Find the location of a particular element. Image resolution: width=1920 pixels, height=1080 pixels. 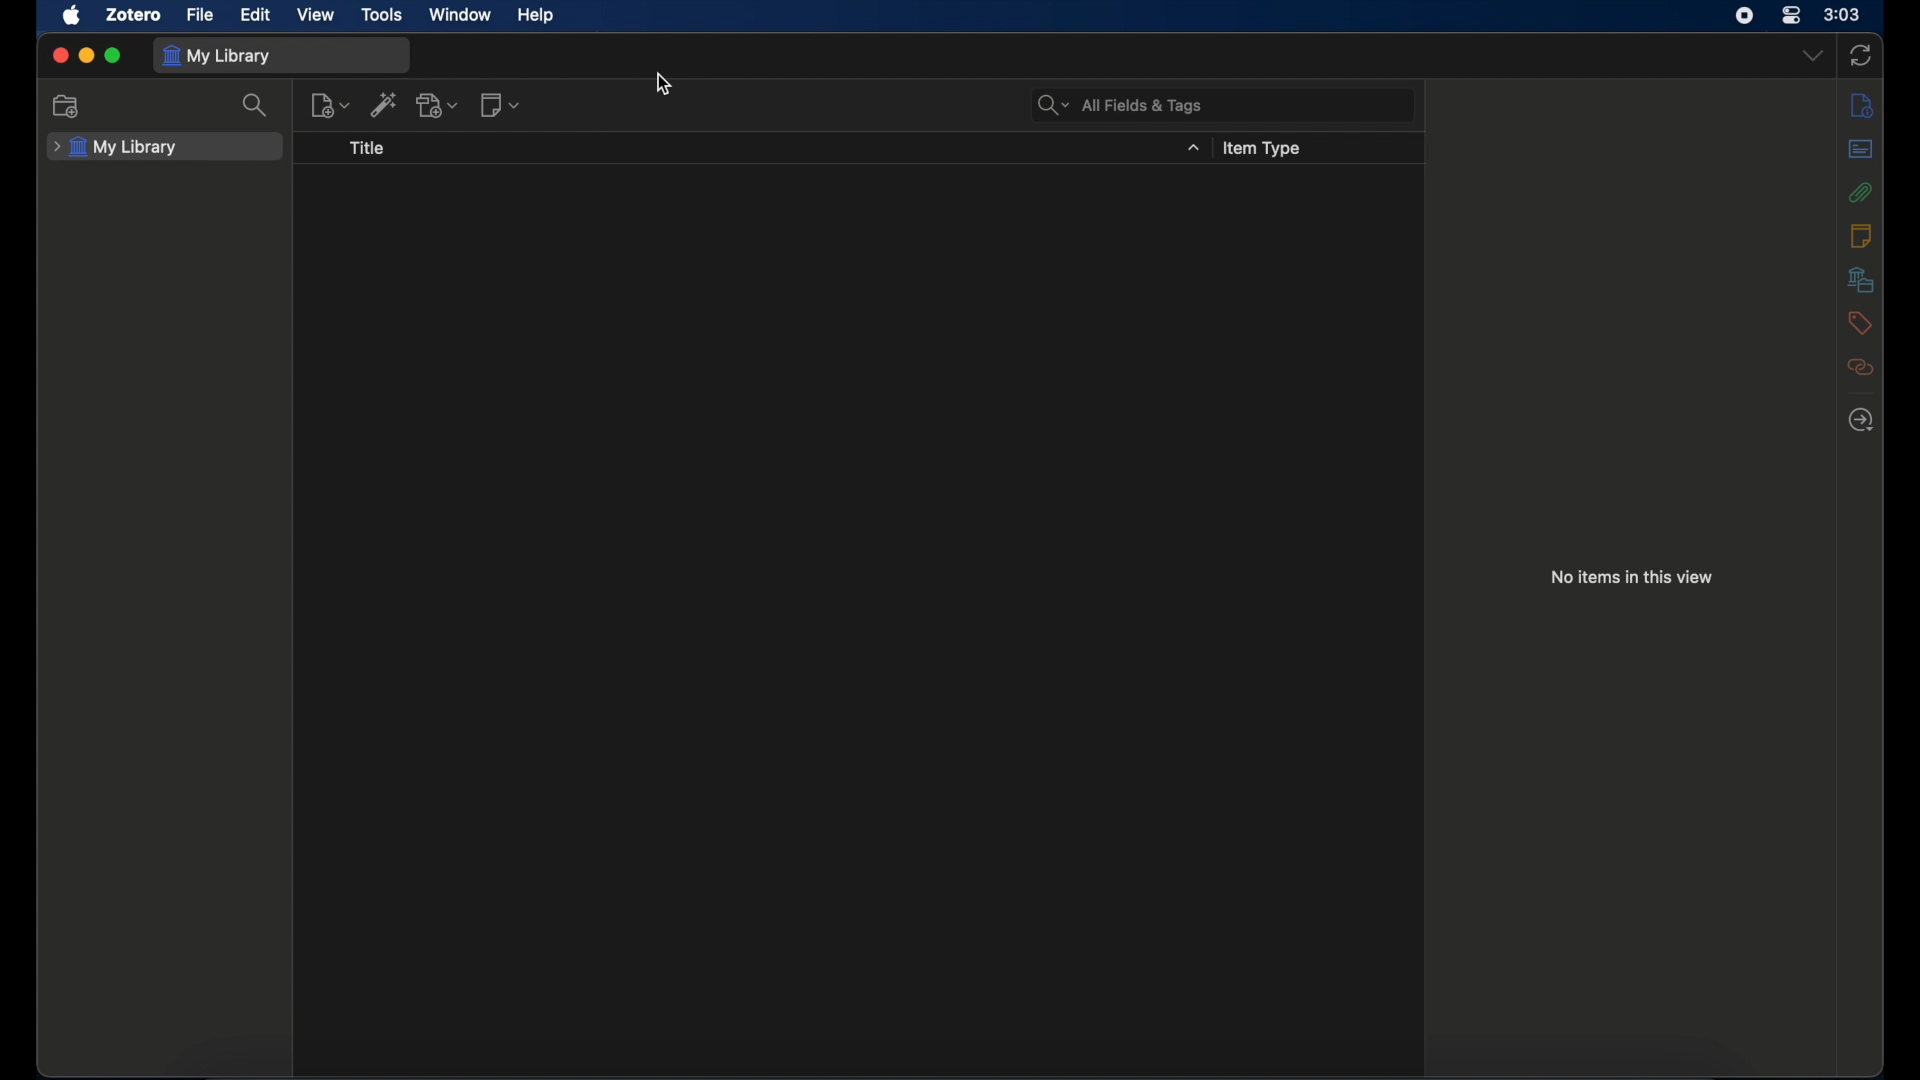

my library is located at coordinates (116, 151).